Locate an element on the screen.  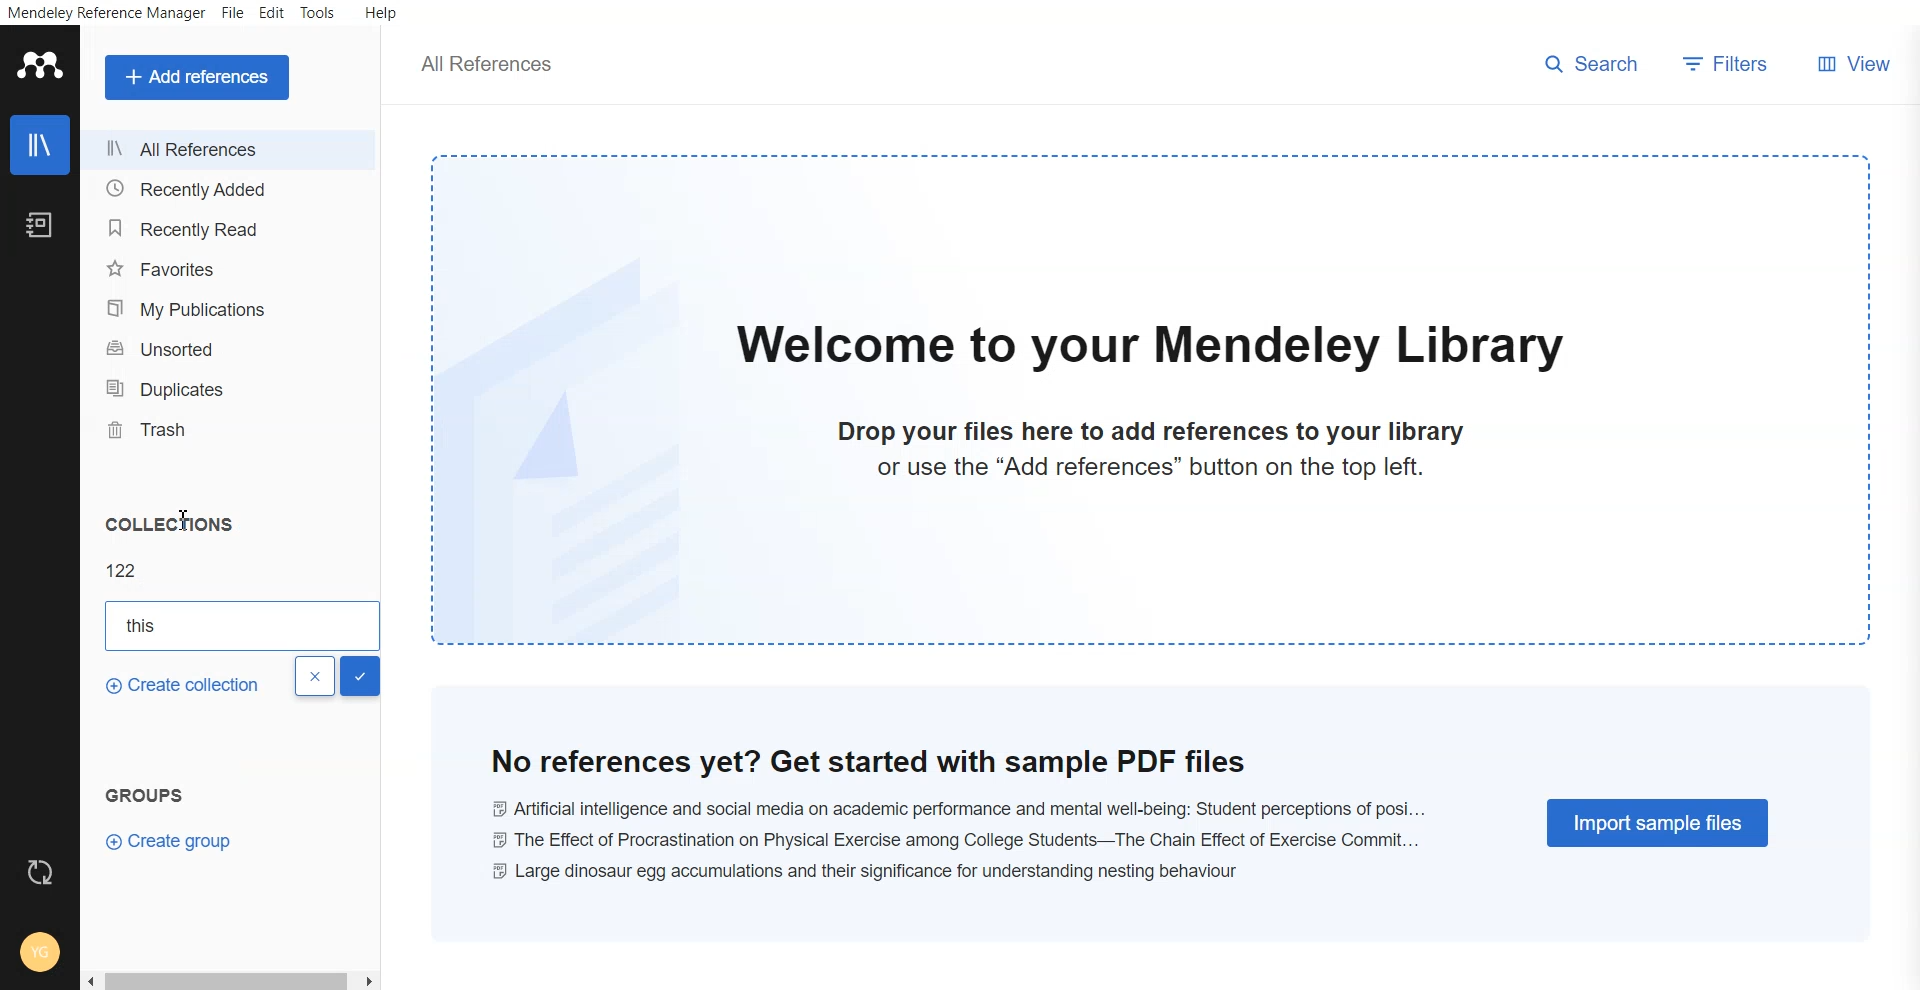
This is located at coordinates (145, 626).